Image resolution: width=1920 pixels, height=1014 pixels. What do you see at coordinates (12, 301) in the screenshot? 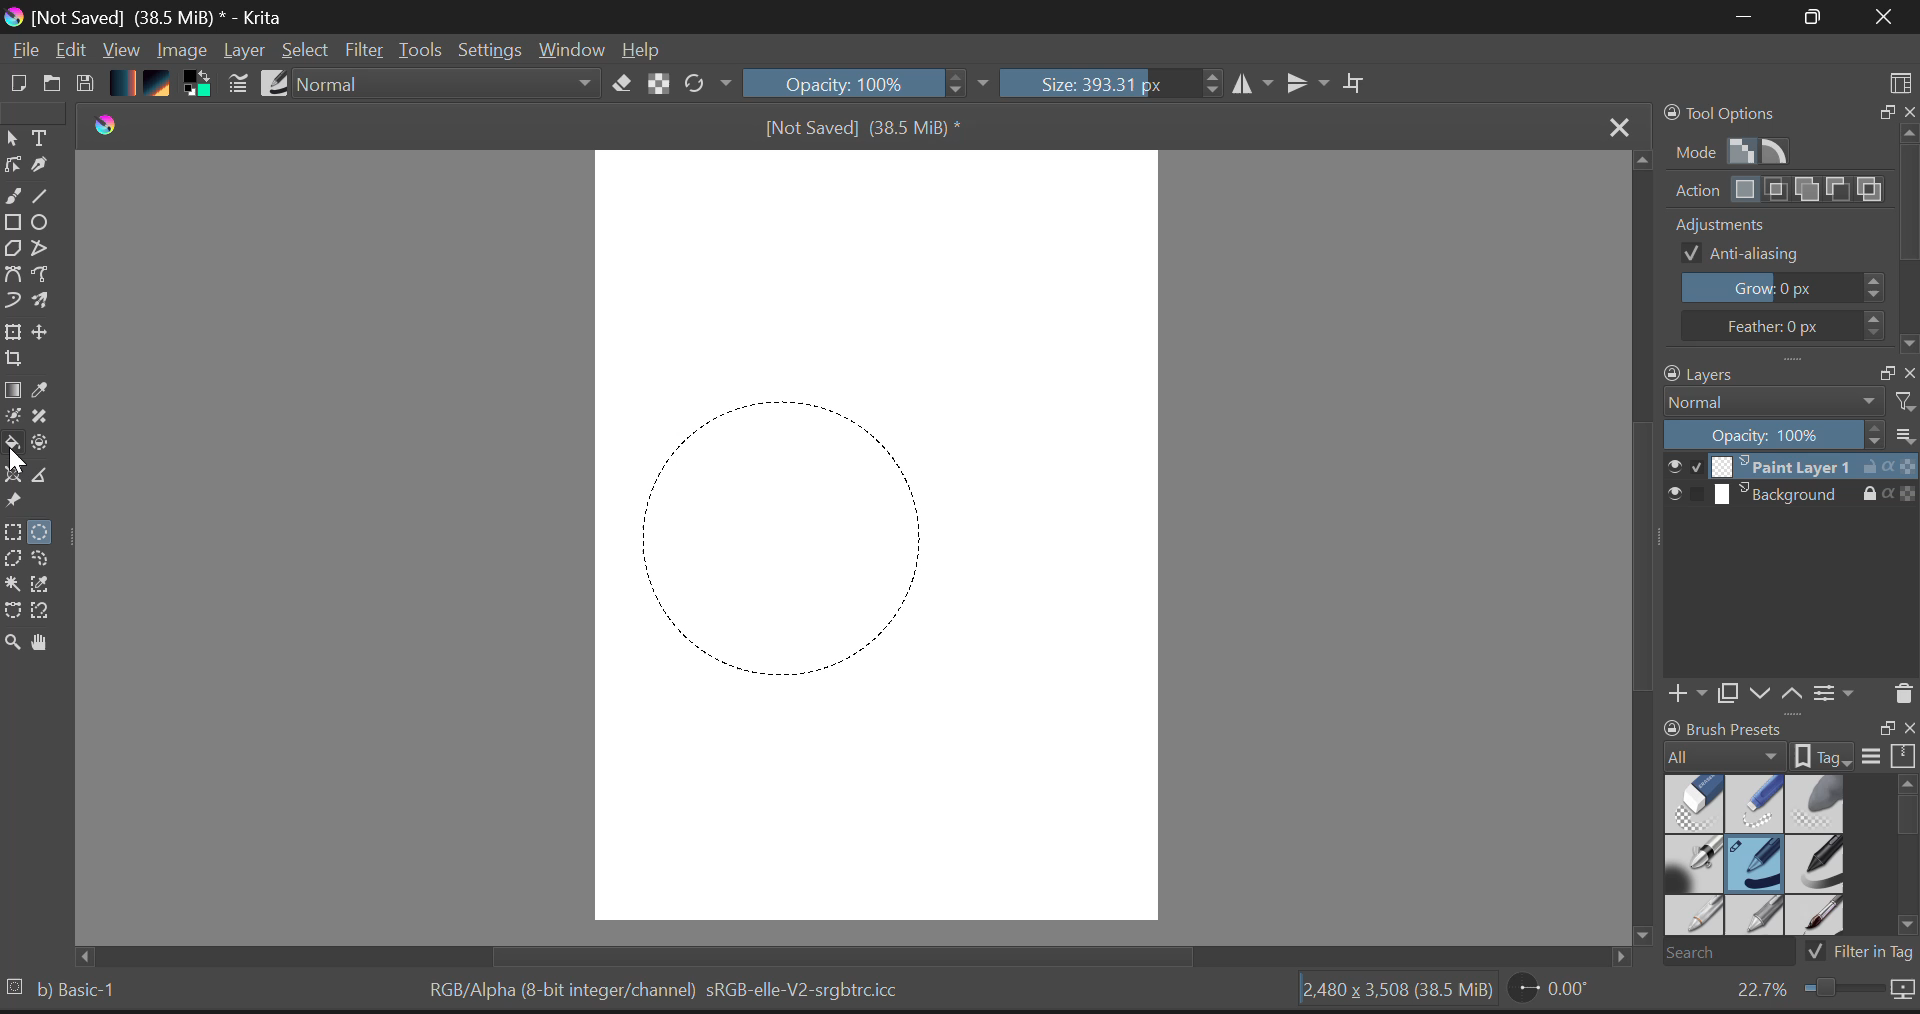
I see `Dynamic Brush Tool` at bounding box center [12, 301].